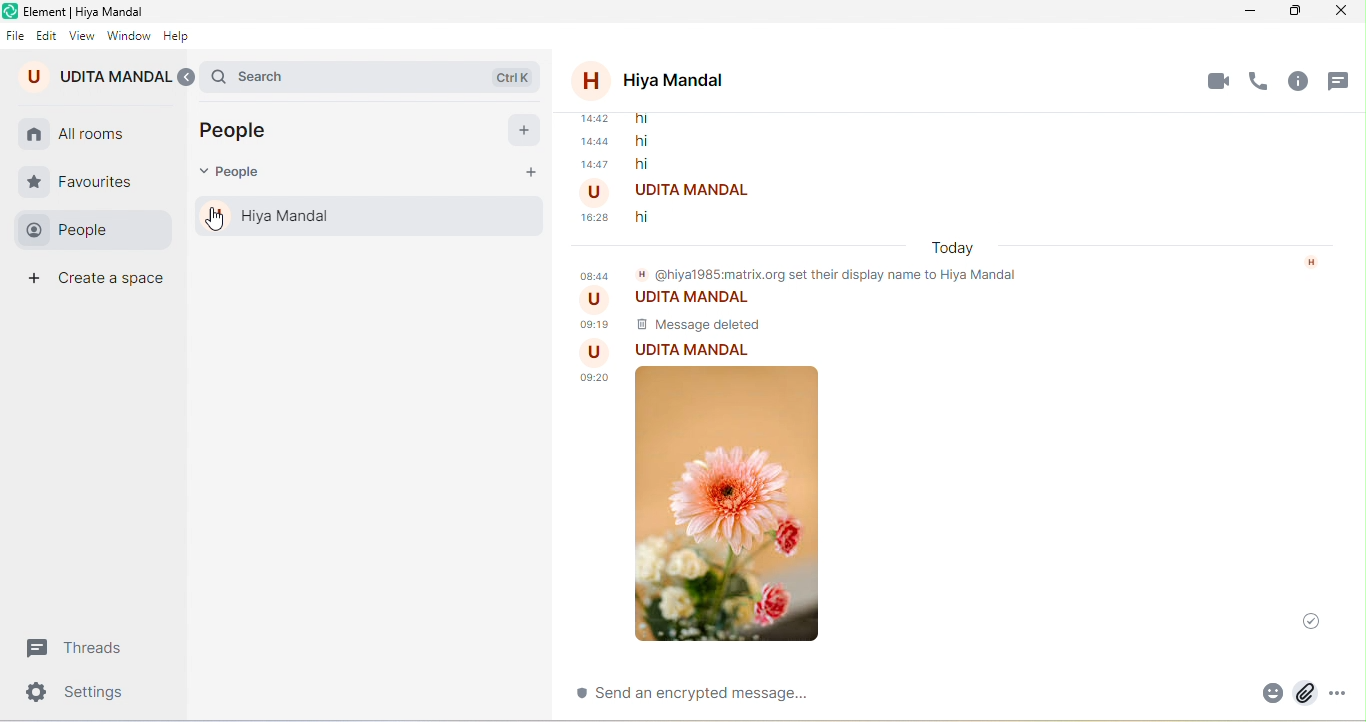 This screenshot has height=722, width=1366. What do you see at coordinates (93, 10) in the screenshot?
I see `title` at bounding box center [93, 10].